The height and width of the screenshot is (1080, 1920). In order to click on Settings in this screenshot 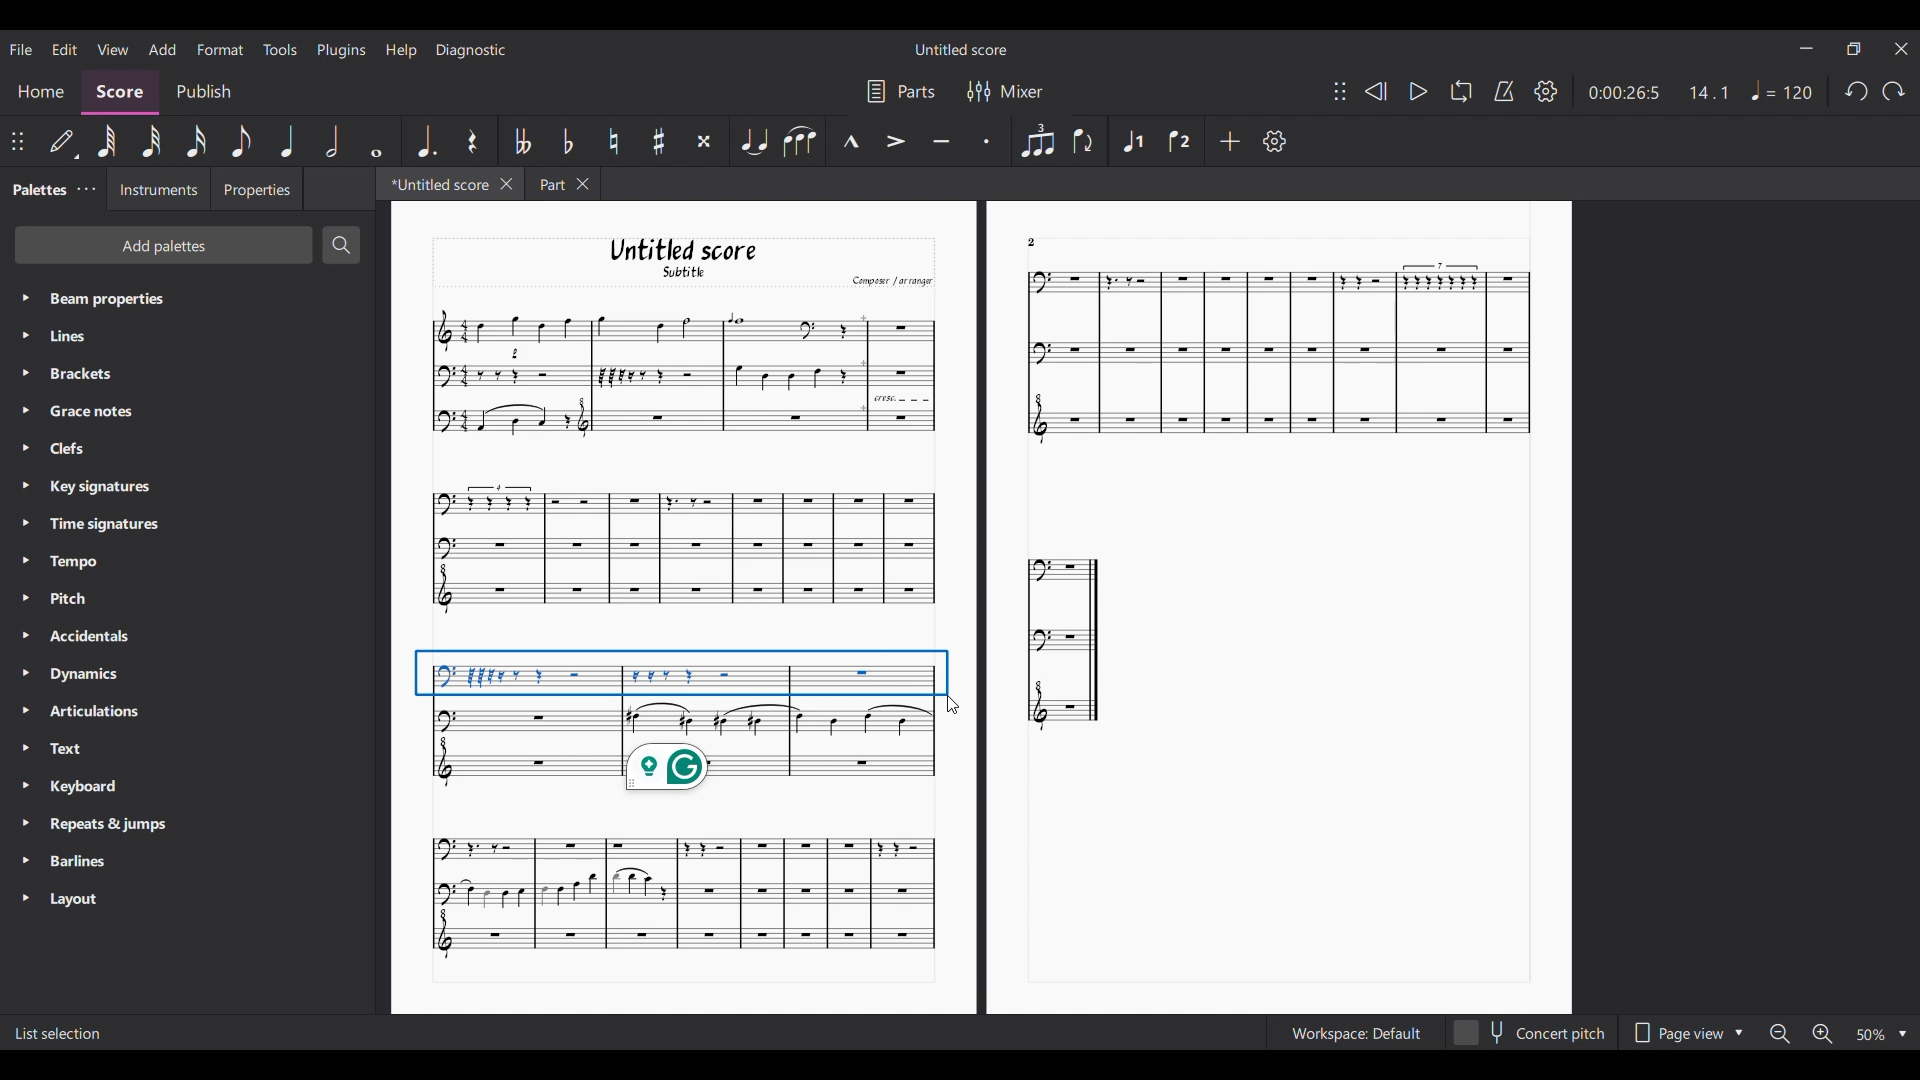, I will do `click(1546, 91)`.